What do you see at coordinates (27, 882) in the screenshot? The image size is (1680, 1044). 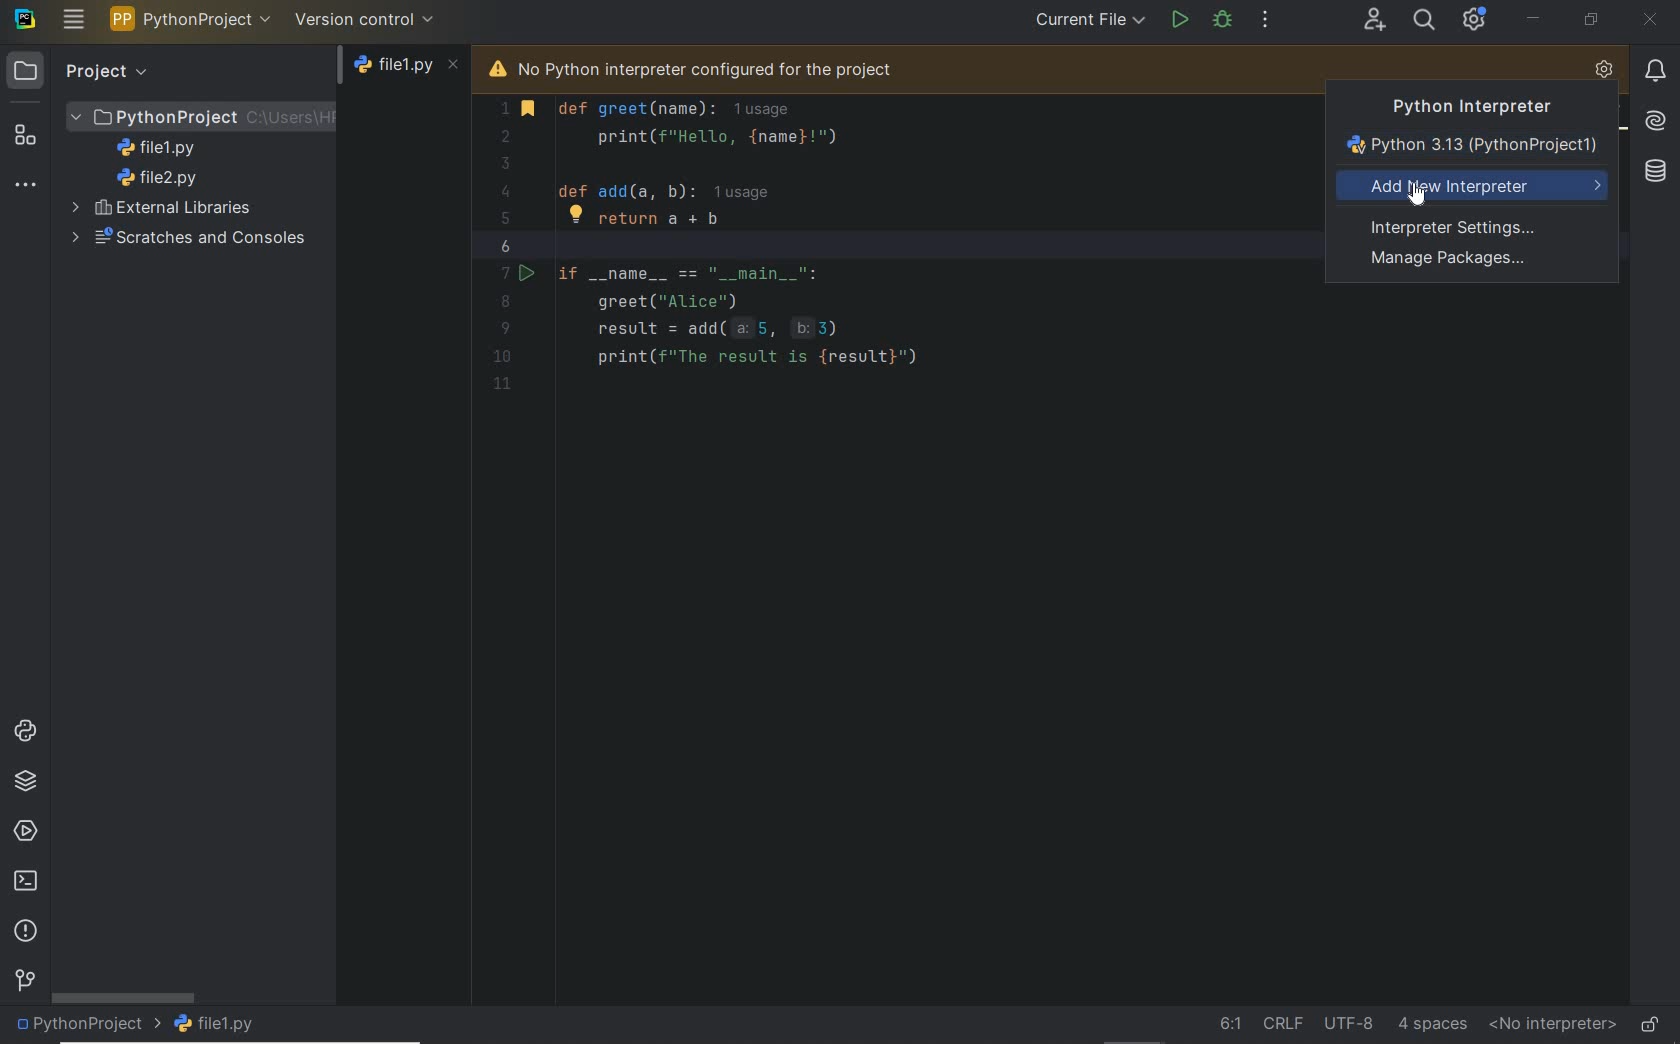 I see `terminal` at bounding box center [27, 882].